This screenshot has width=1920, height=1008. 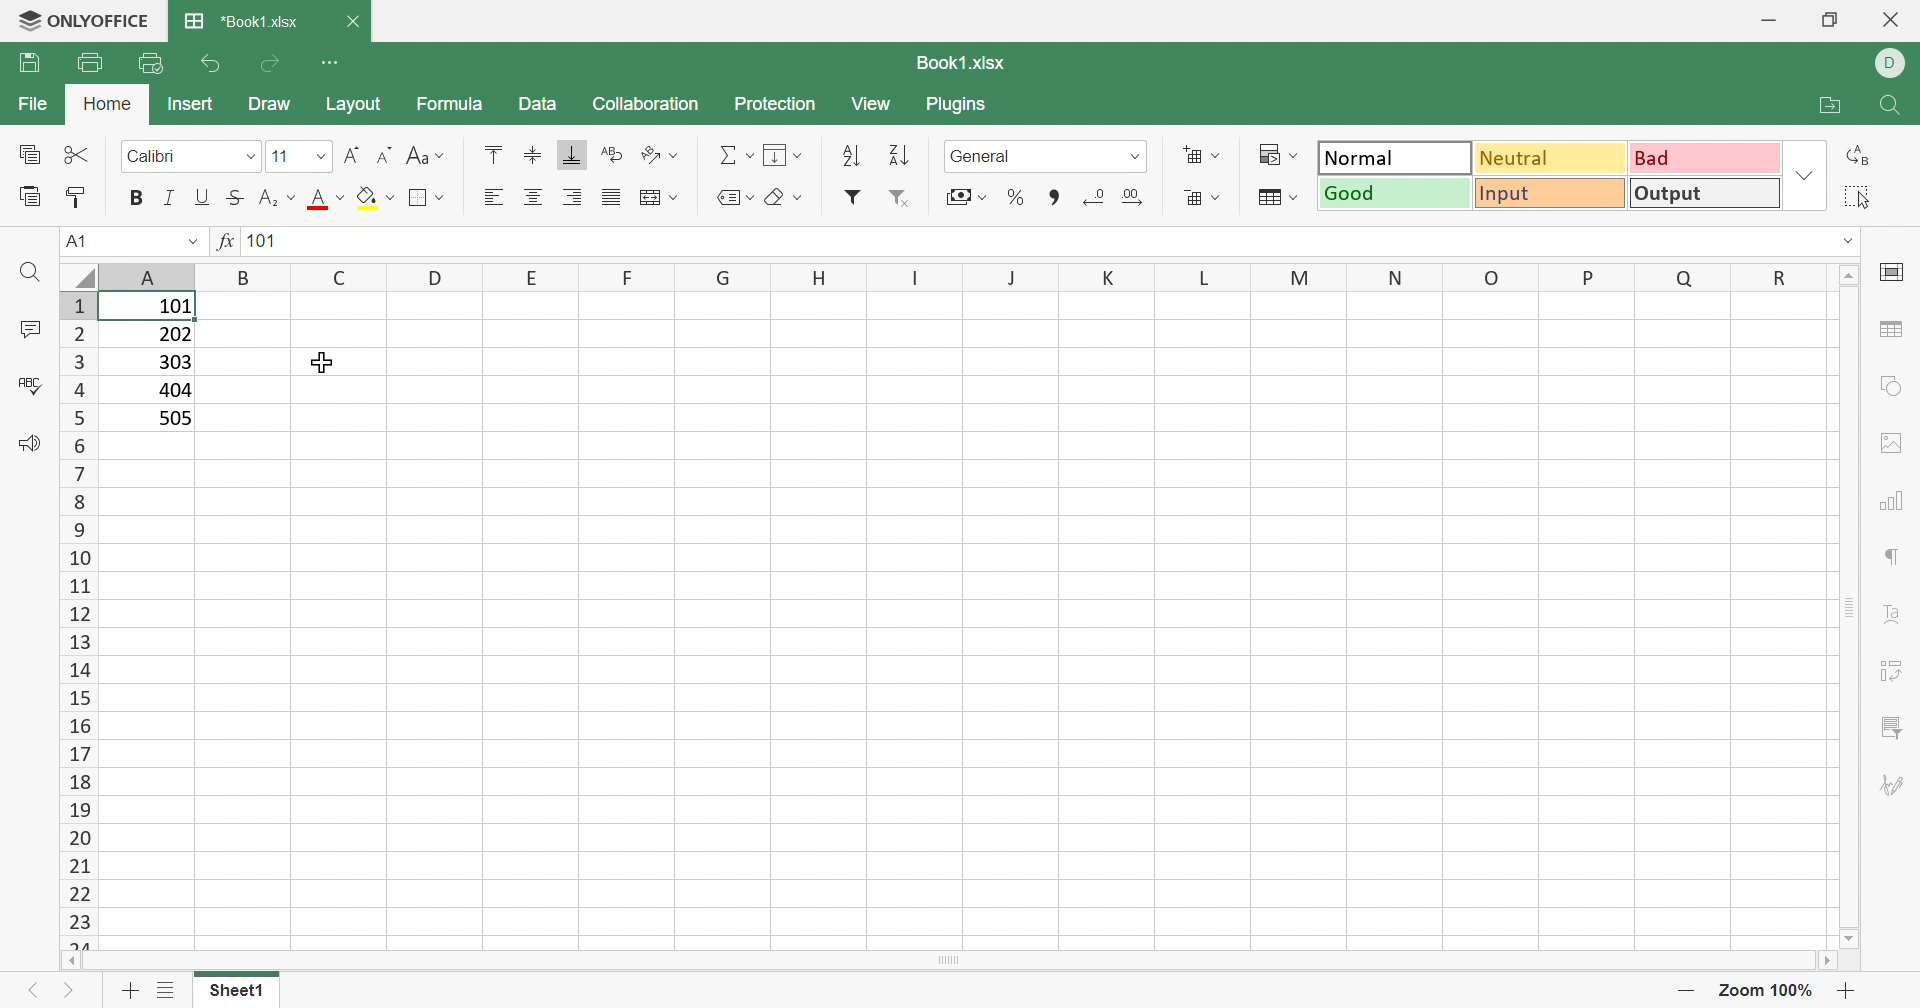 What do you see at coordinates (538, 195) in the screenshot?
I see `Align center` at bounding box center [538, 195].